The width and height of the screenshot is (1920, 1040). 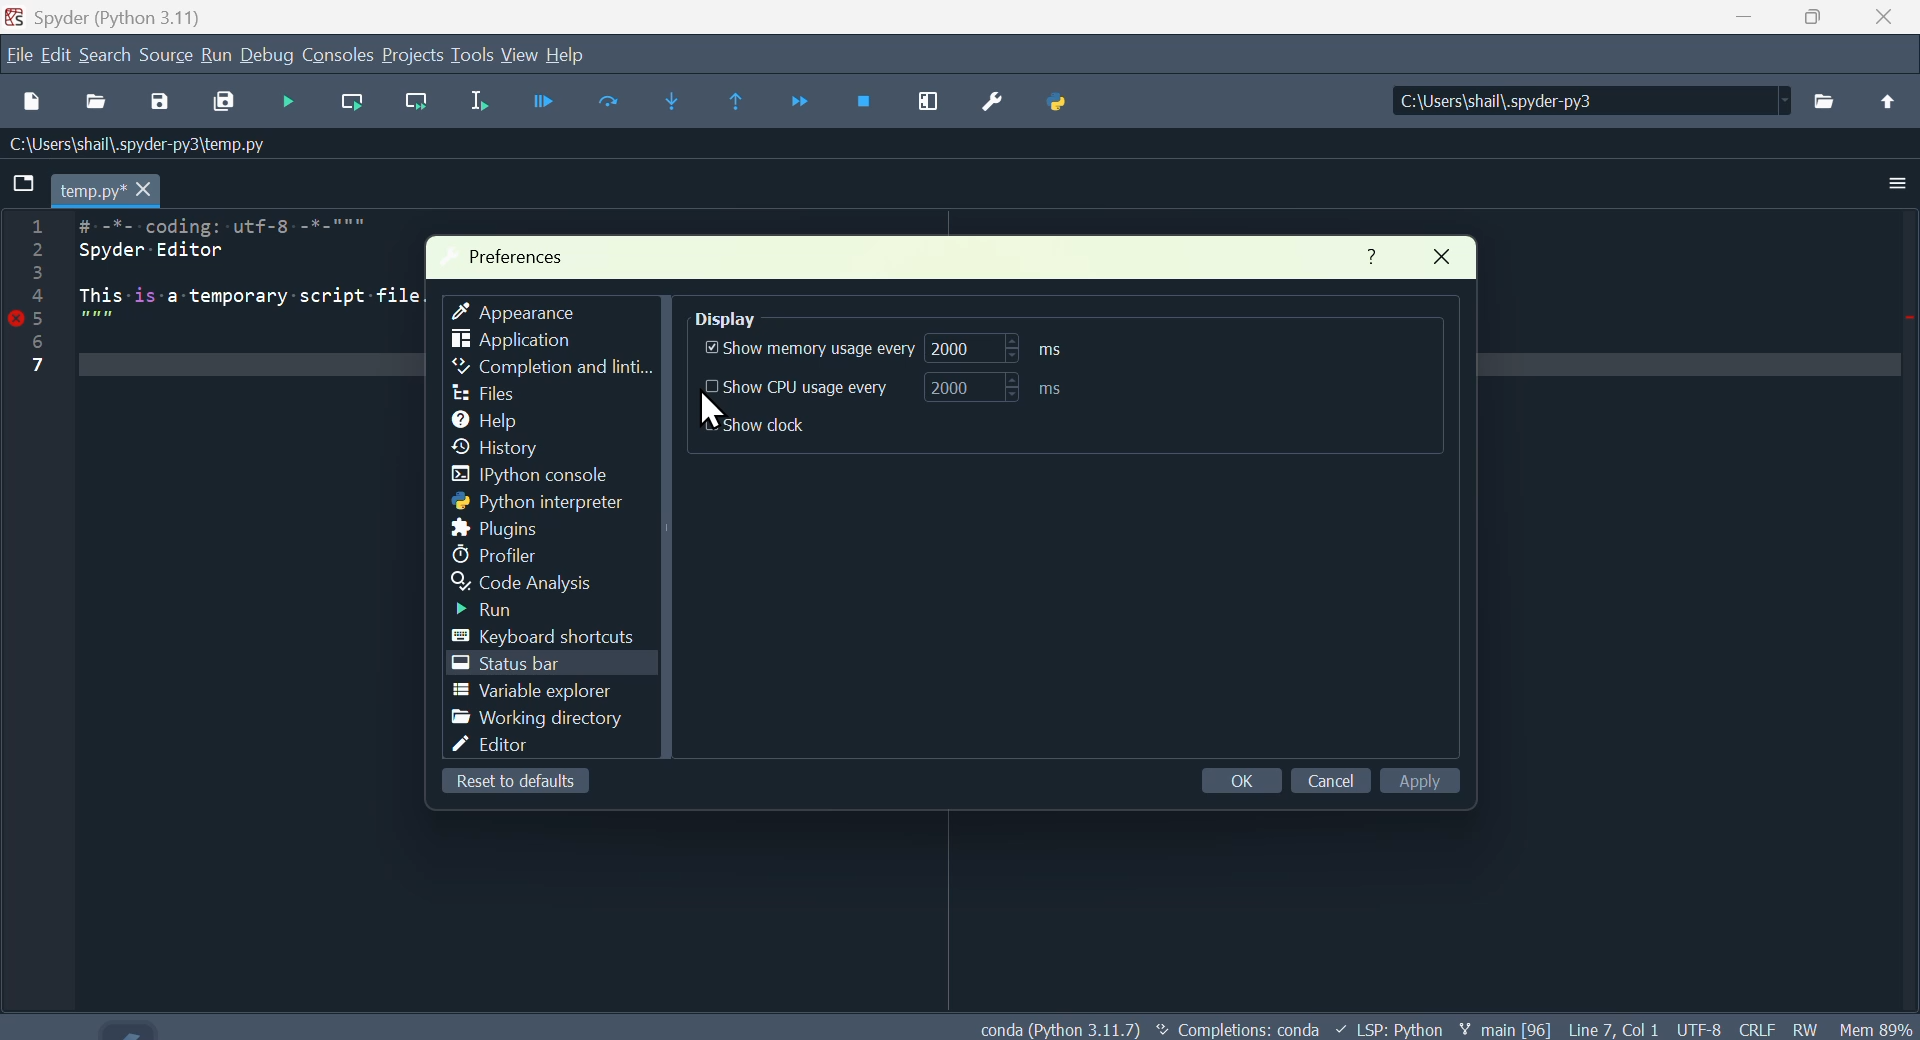 I want to click on Close, so click(x=1445, y=254).